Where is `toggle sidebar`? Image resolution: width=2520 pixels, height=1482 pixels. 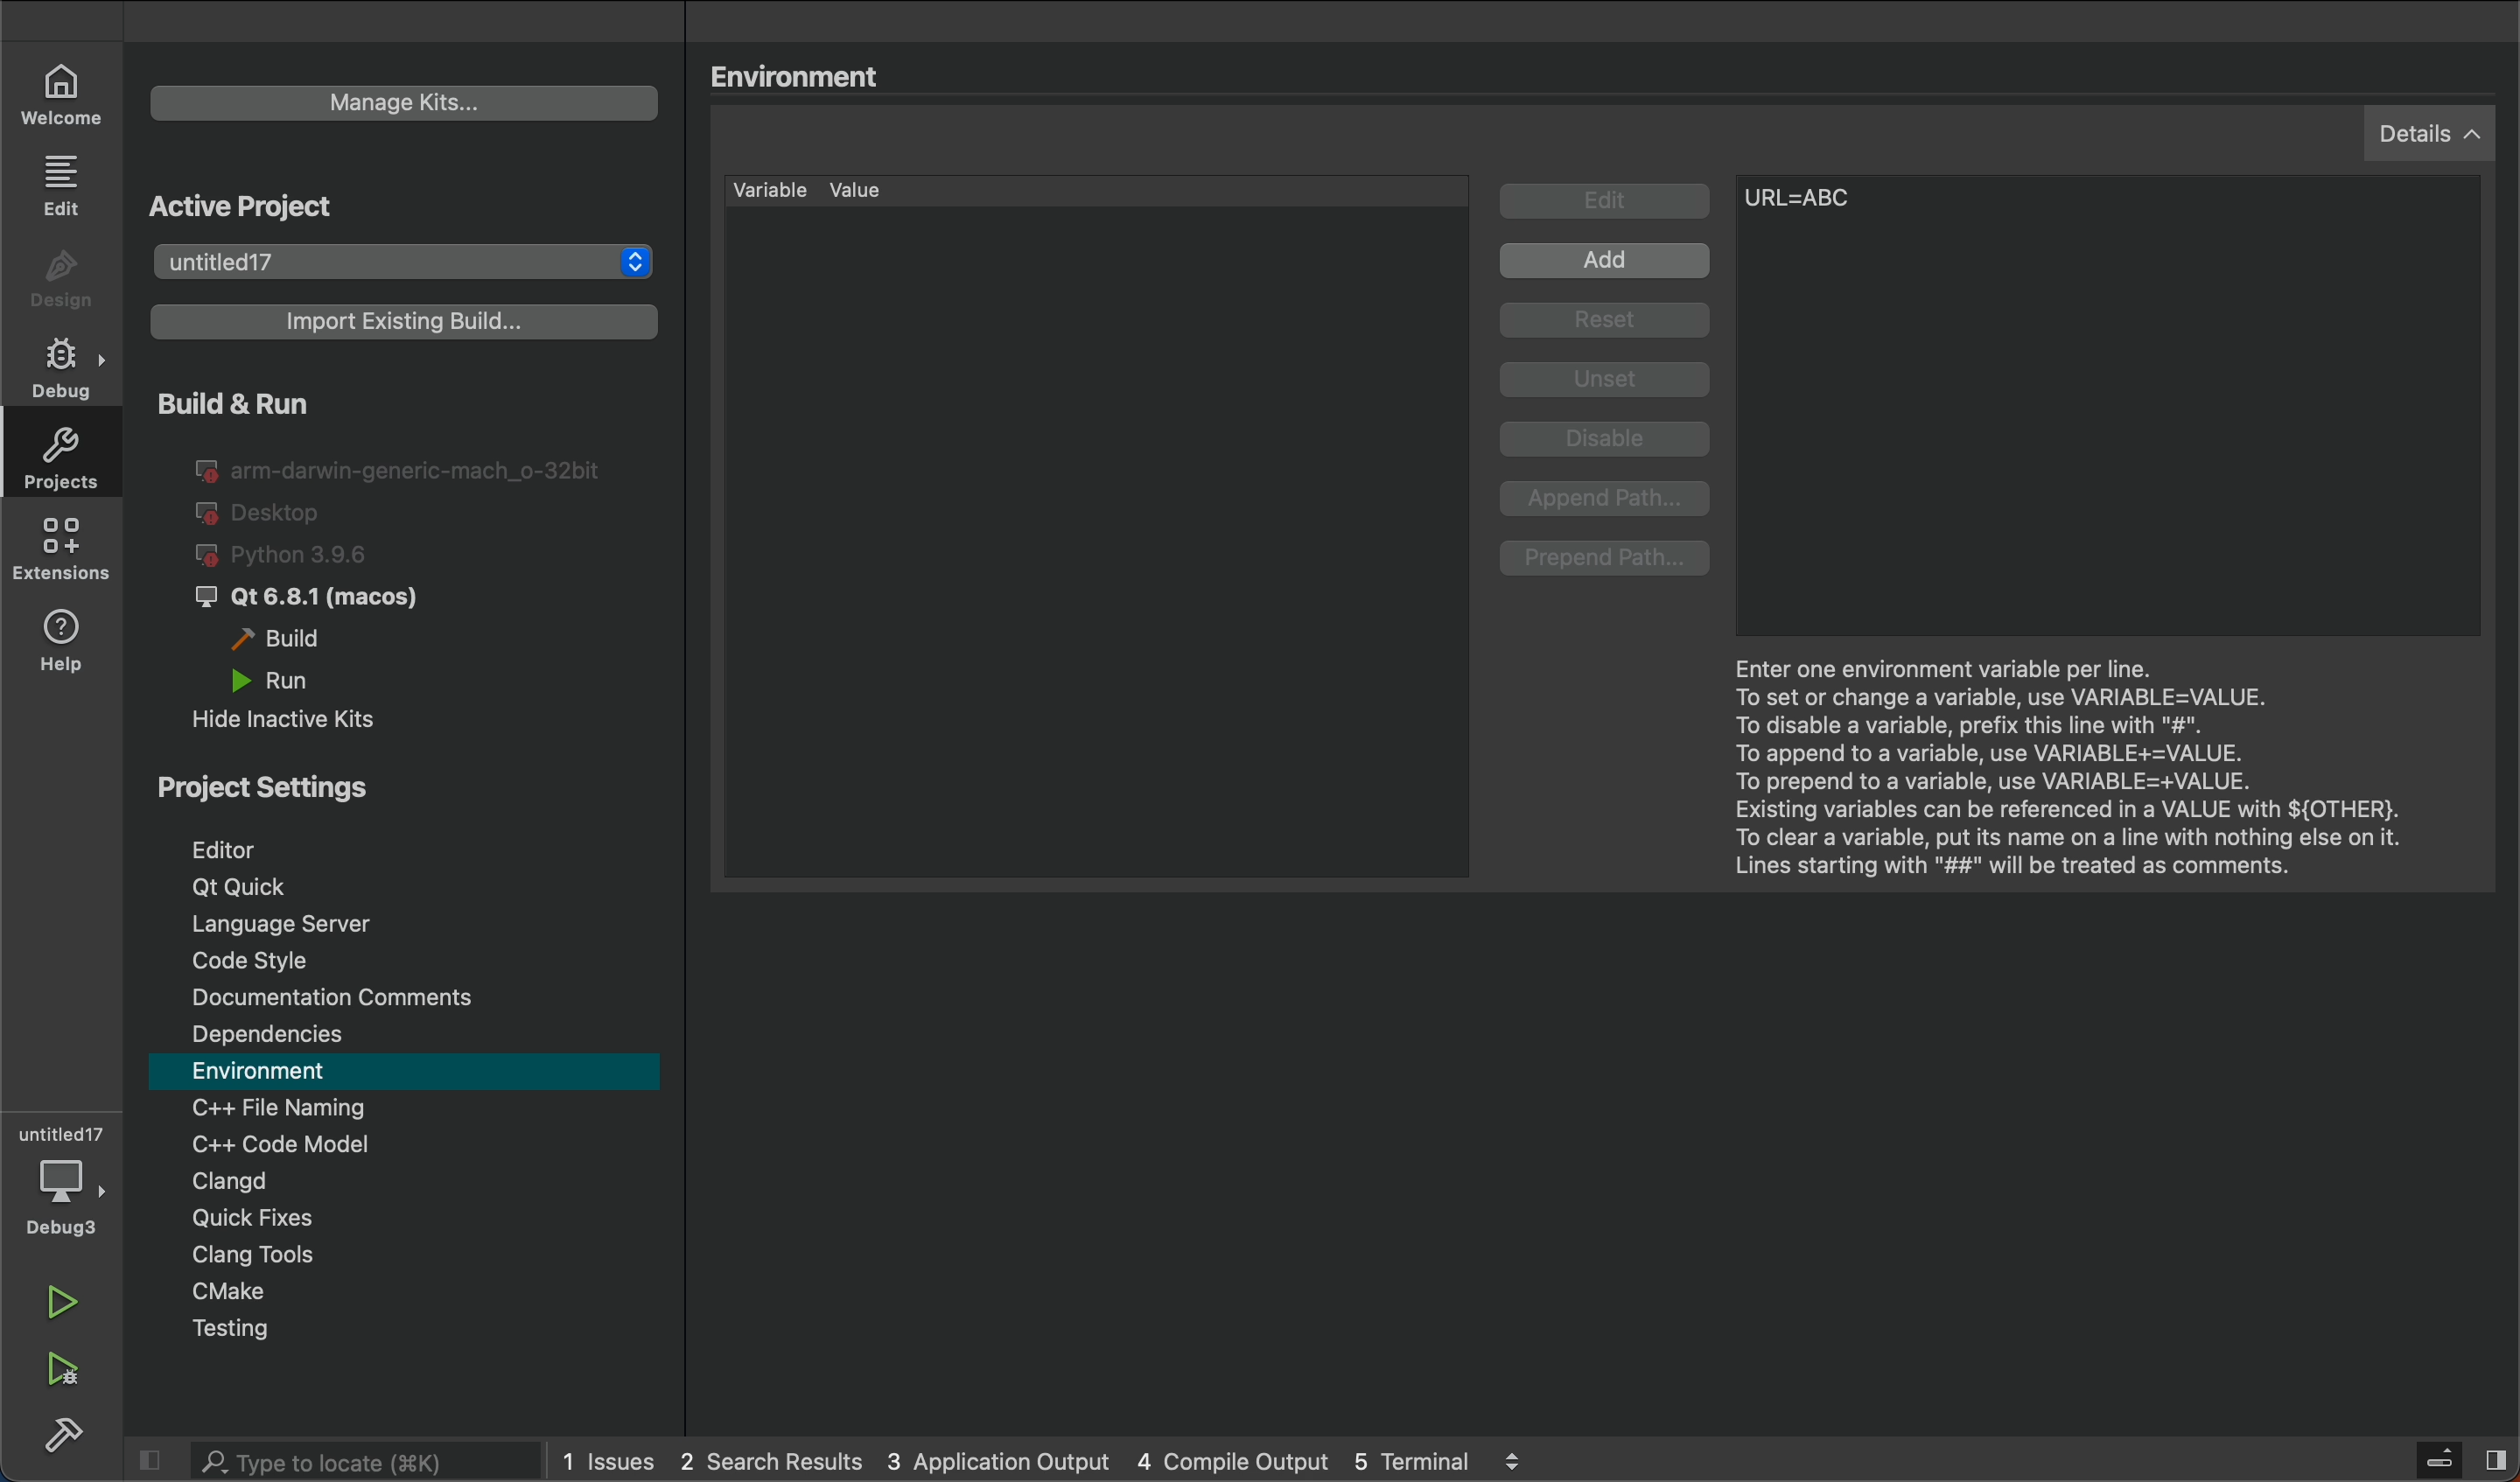
toggle sidebar is located at coordinates (2452, 1459).